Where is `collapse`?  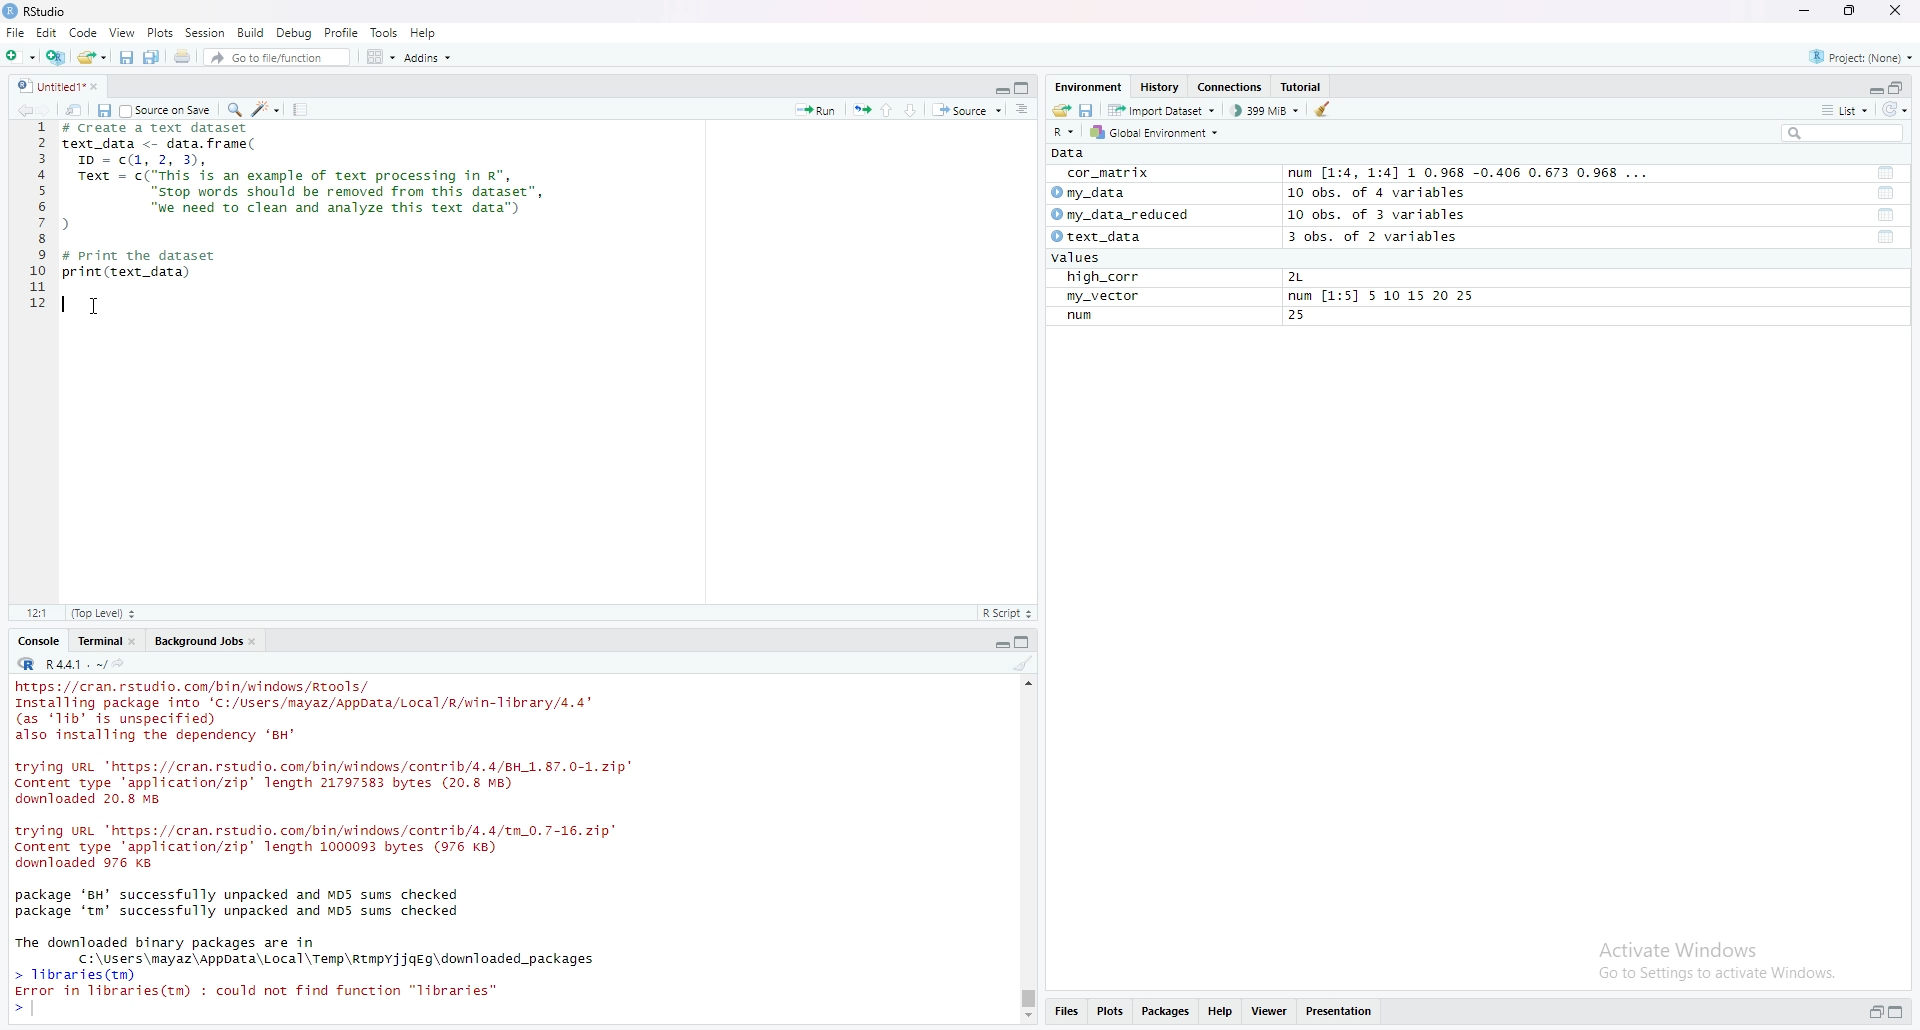 collapse is located at coordinates (1024, 90).